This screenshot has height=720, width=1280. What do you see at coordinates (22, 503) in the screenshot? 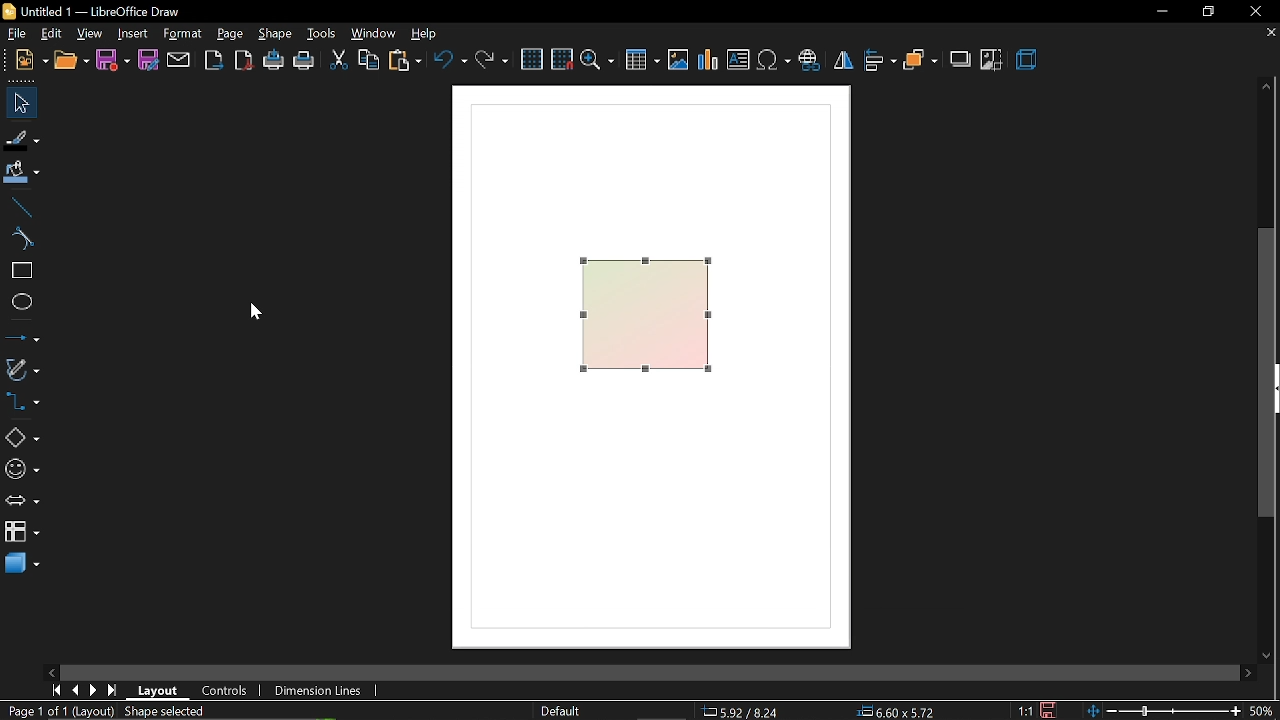
I see `arrows` at bounding box center [22, 503].